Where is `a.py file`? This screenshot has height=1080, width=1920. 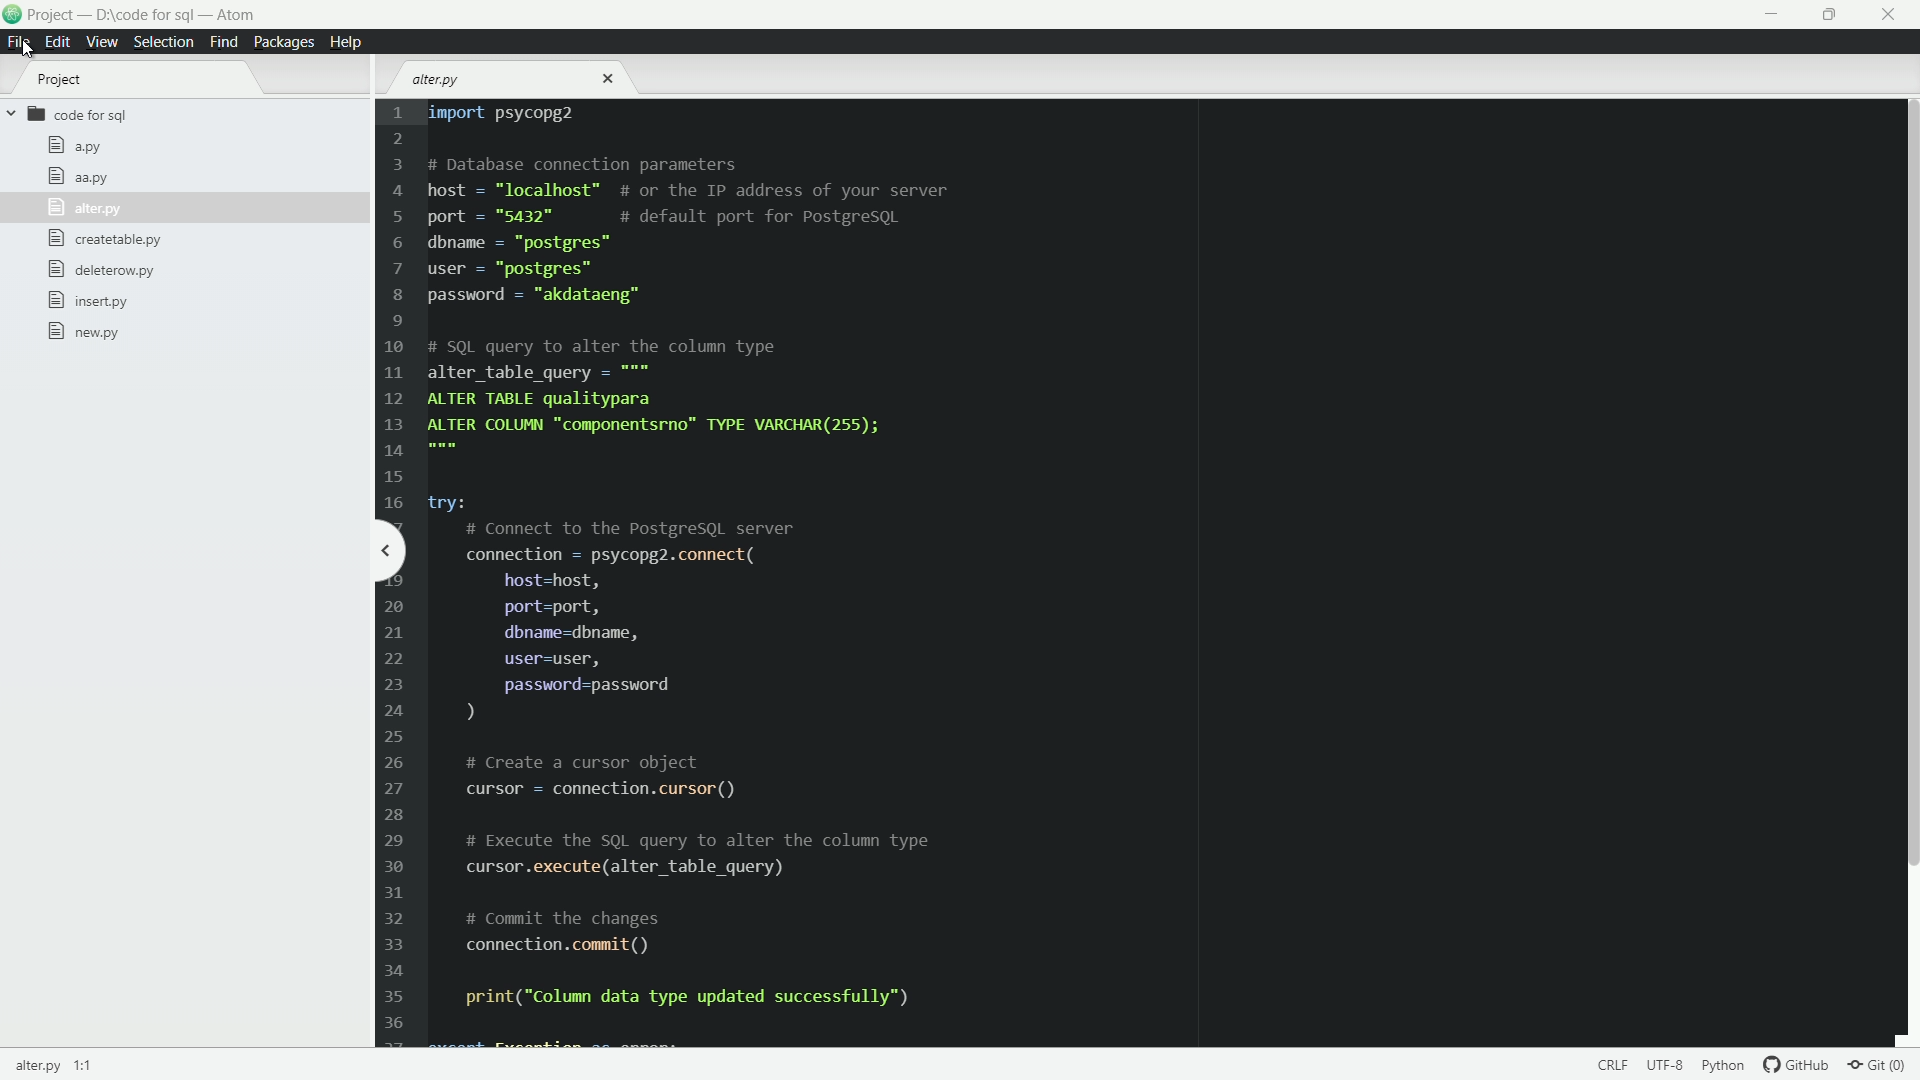
a.py file is located at coordinates (75, 145).